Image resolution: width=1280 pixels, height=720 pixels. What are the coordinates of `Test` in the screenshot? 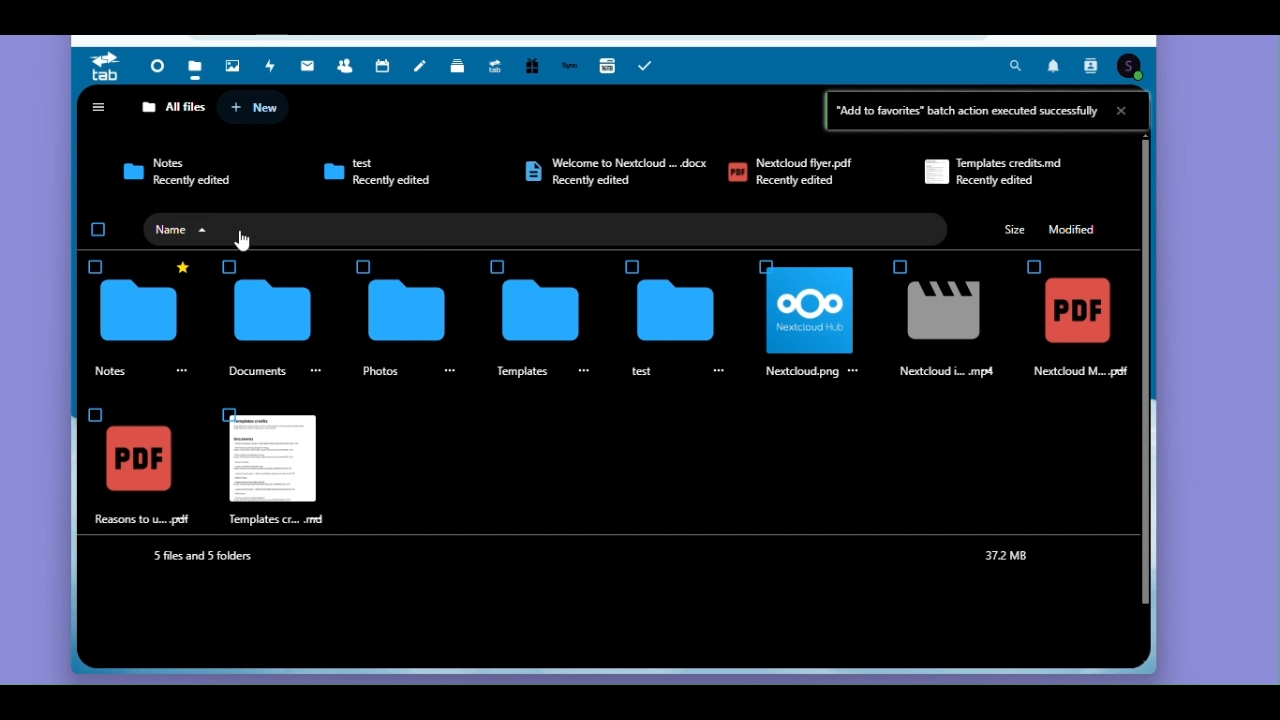 It's located at (642, 370).